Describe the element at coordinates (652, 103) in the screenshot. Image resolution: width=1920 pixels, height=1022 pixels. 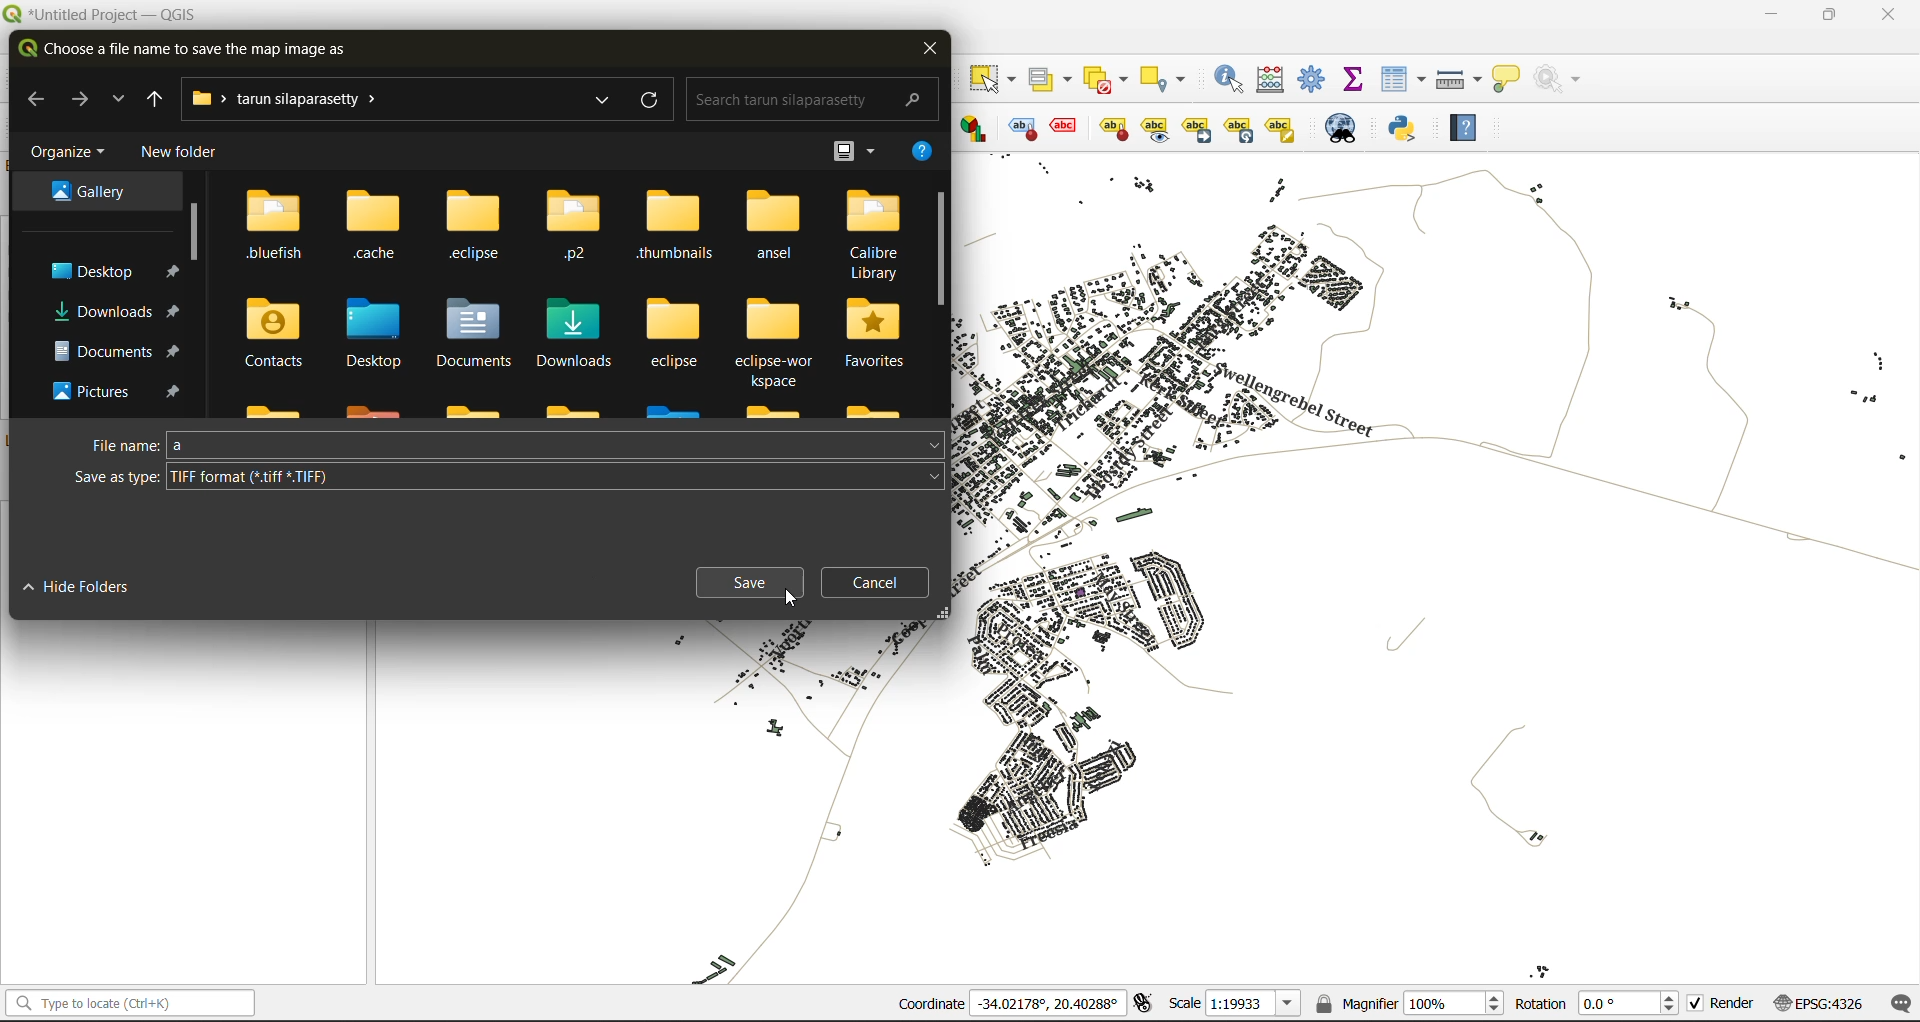
I see `refresh` at that location.